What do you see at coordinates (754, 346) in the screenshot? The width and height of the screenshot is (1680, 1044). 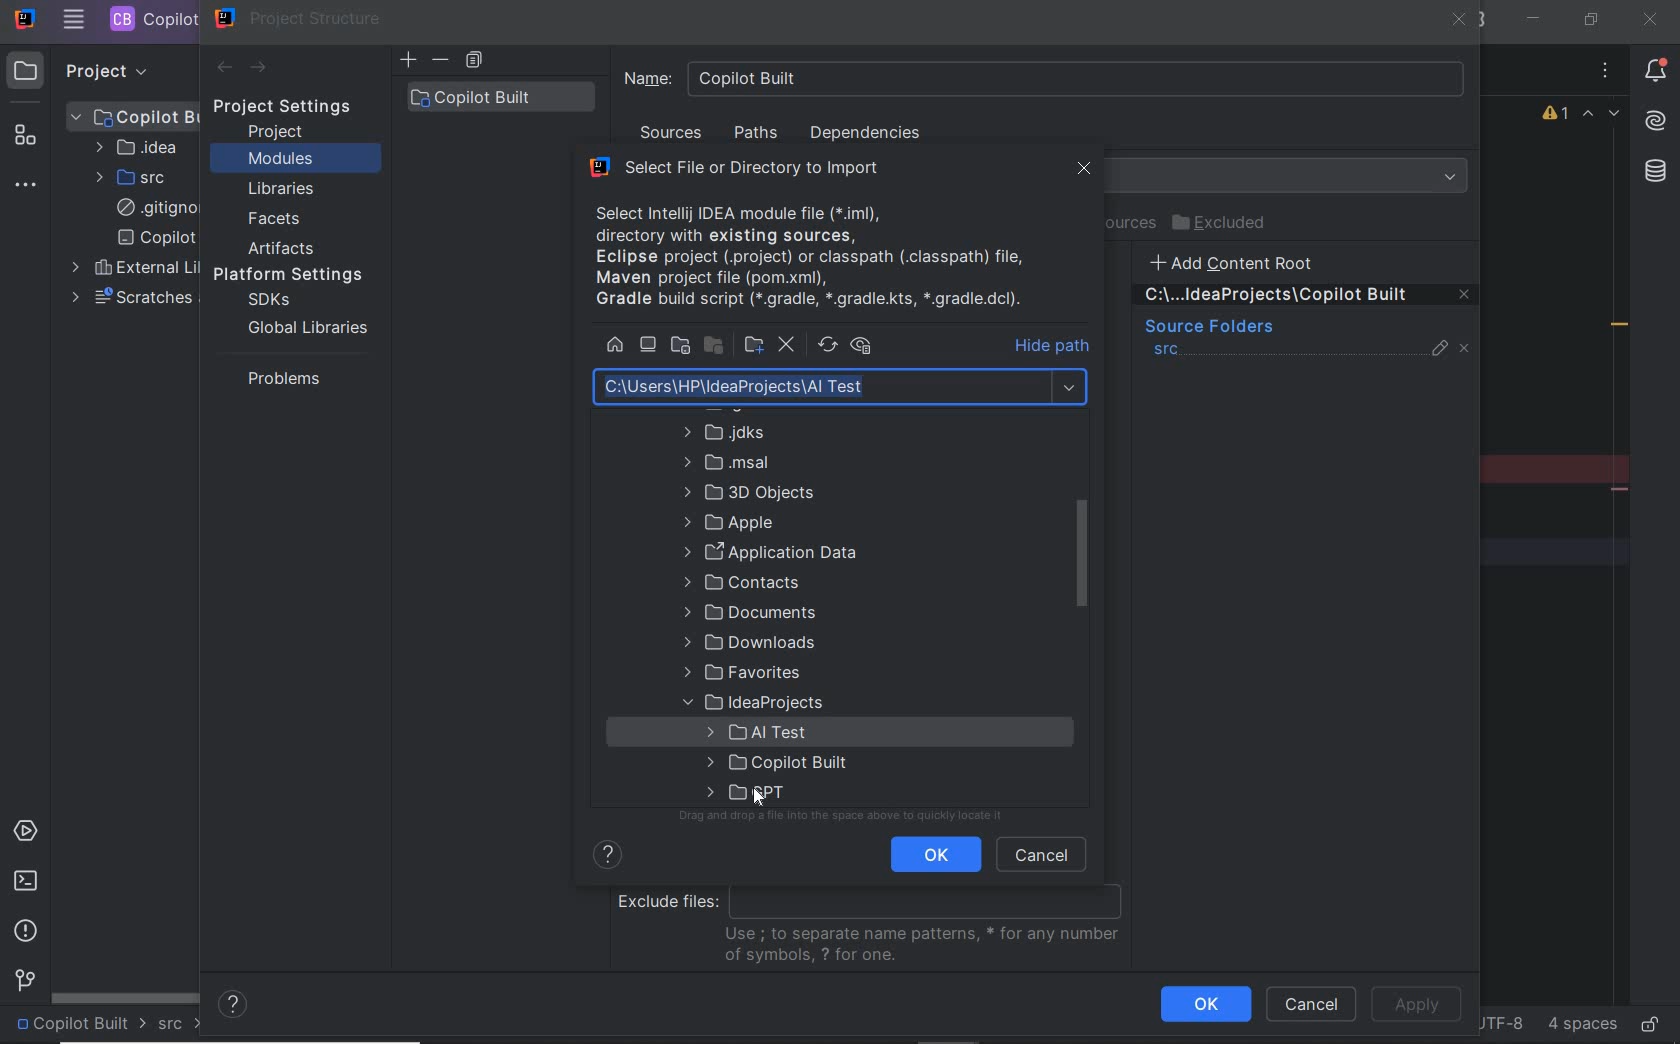 I see `new directory` at bounding box center [754, 346].